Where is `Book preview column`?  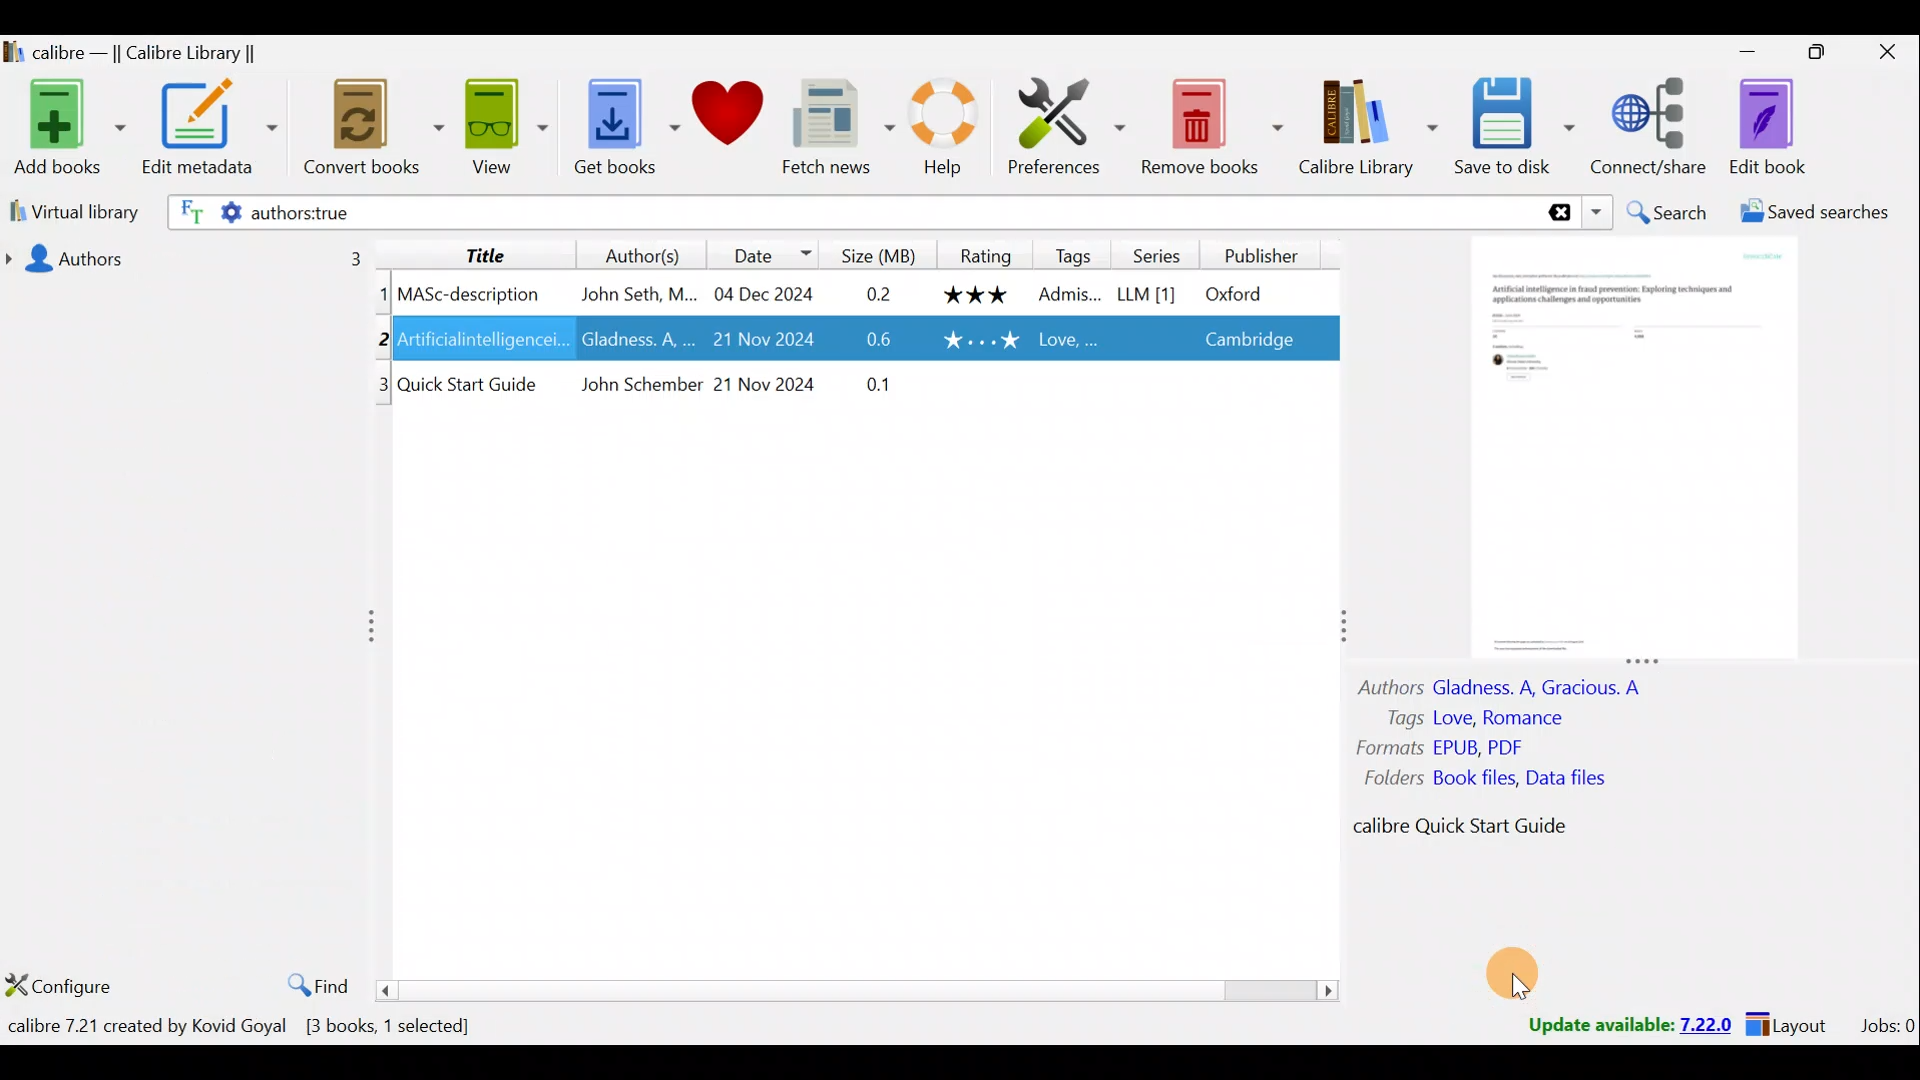
Book preview column is located at coordinates (1634, 539).